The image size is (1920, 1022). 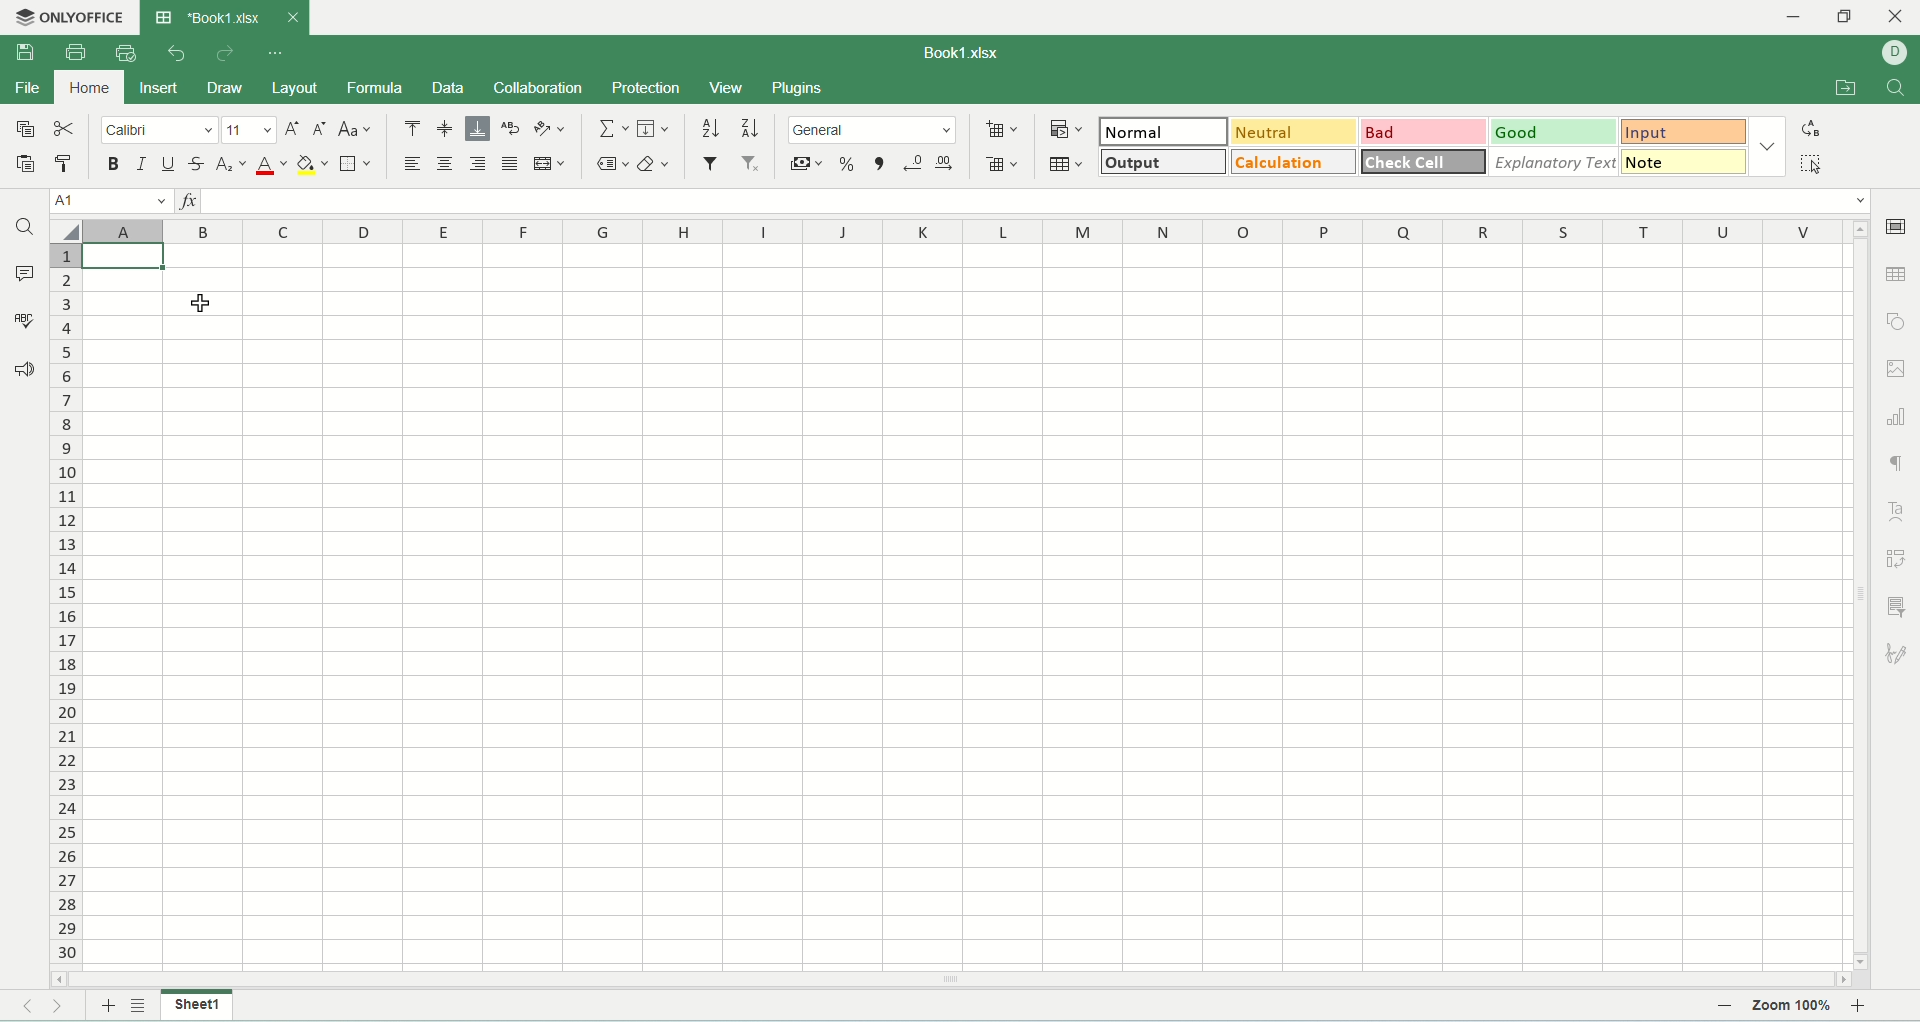 What do you see at coordinates (115, 166) in the screenshot?
I see `bold` at bounding box center [115, 166].